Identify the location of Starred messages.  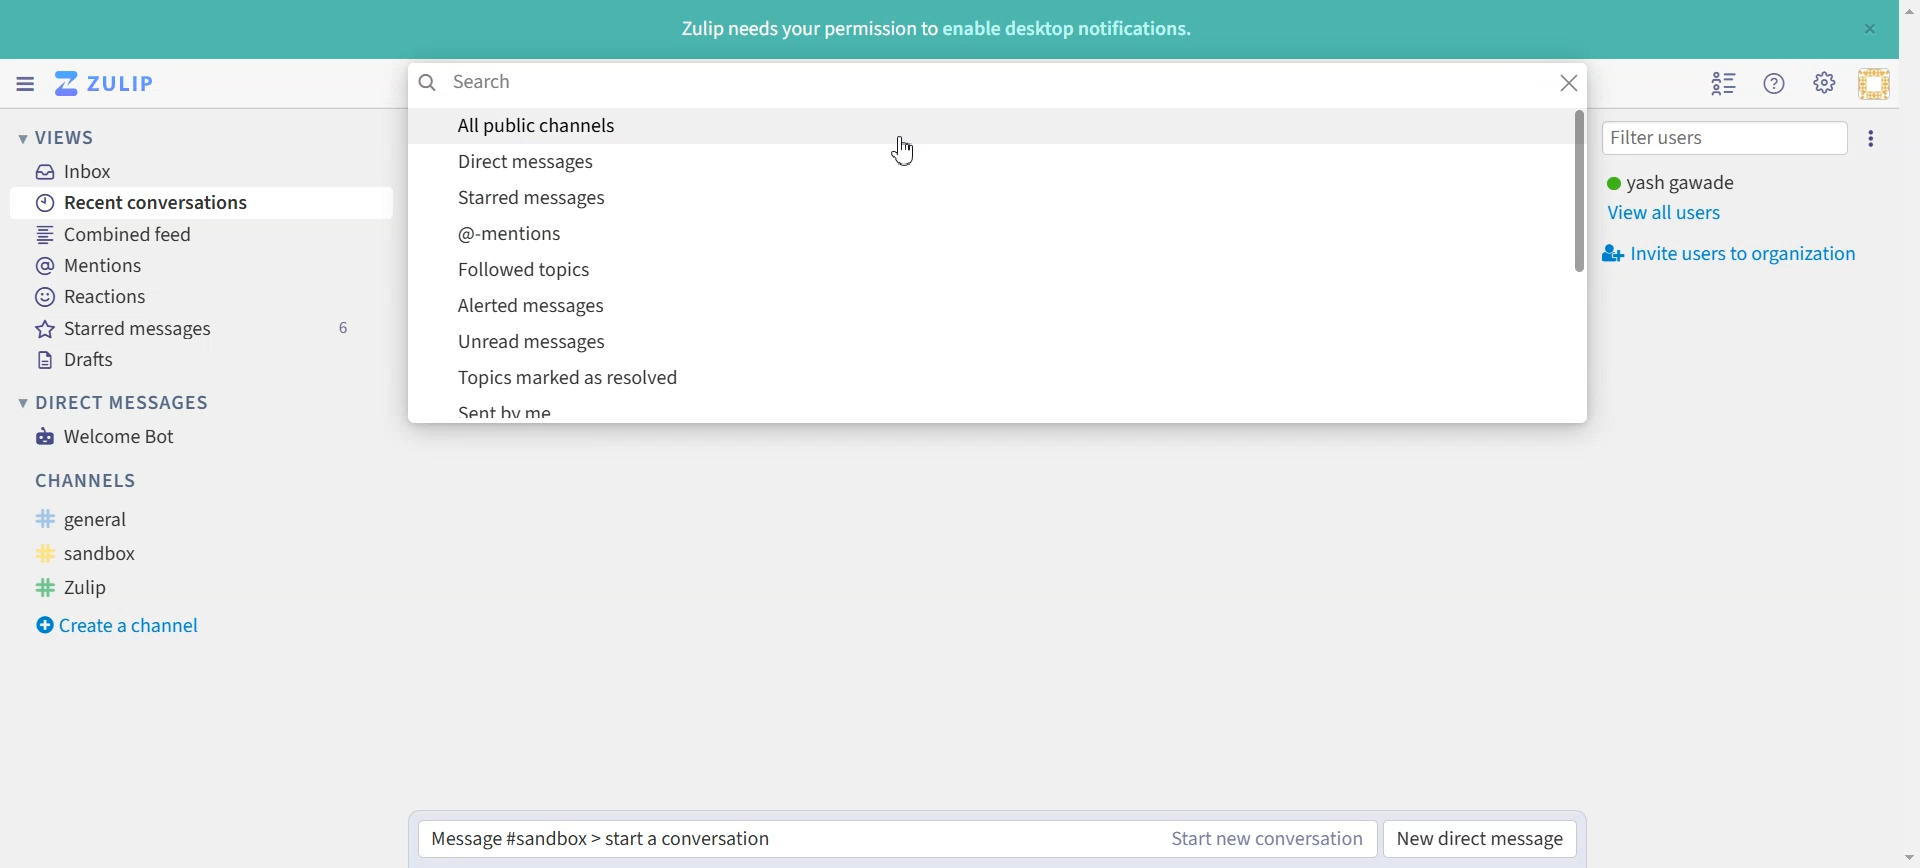
(199, 327).